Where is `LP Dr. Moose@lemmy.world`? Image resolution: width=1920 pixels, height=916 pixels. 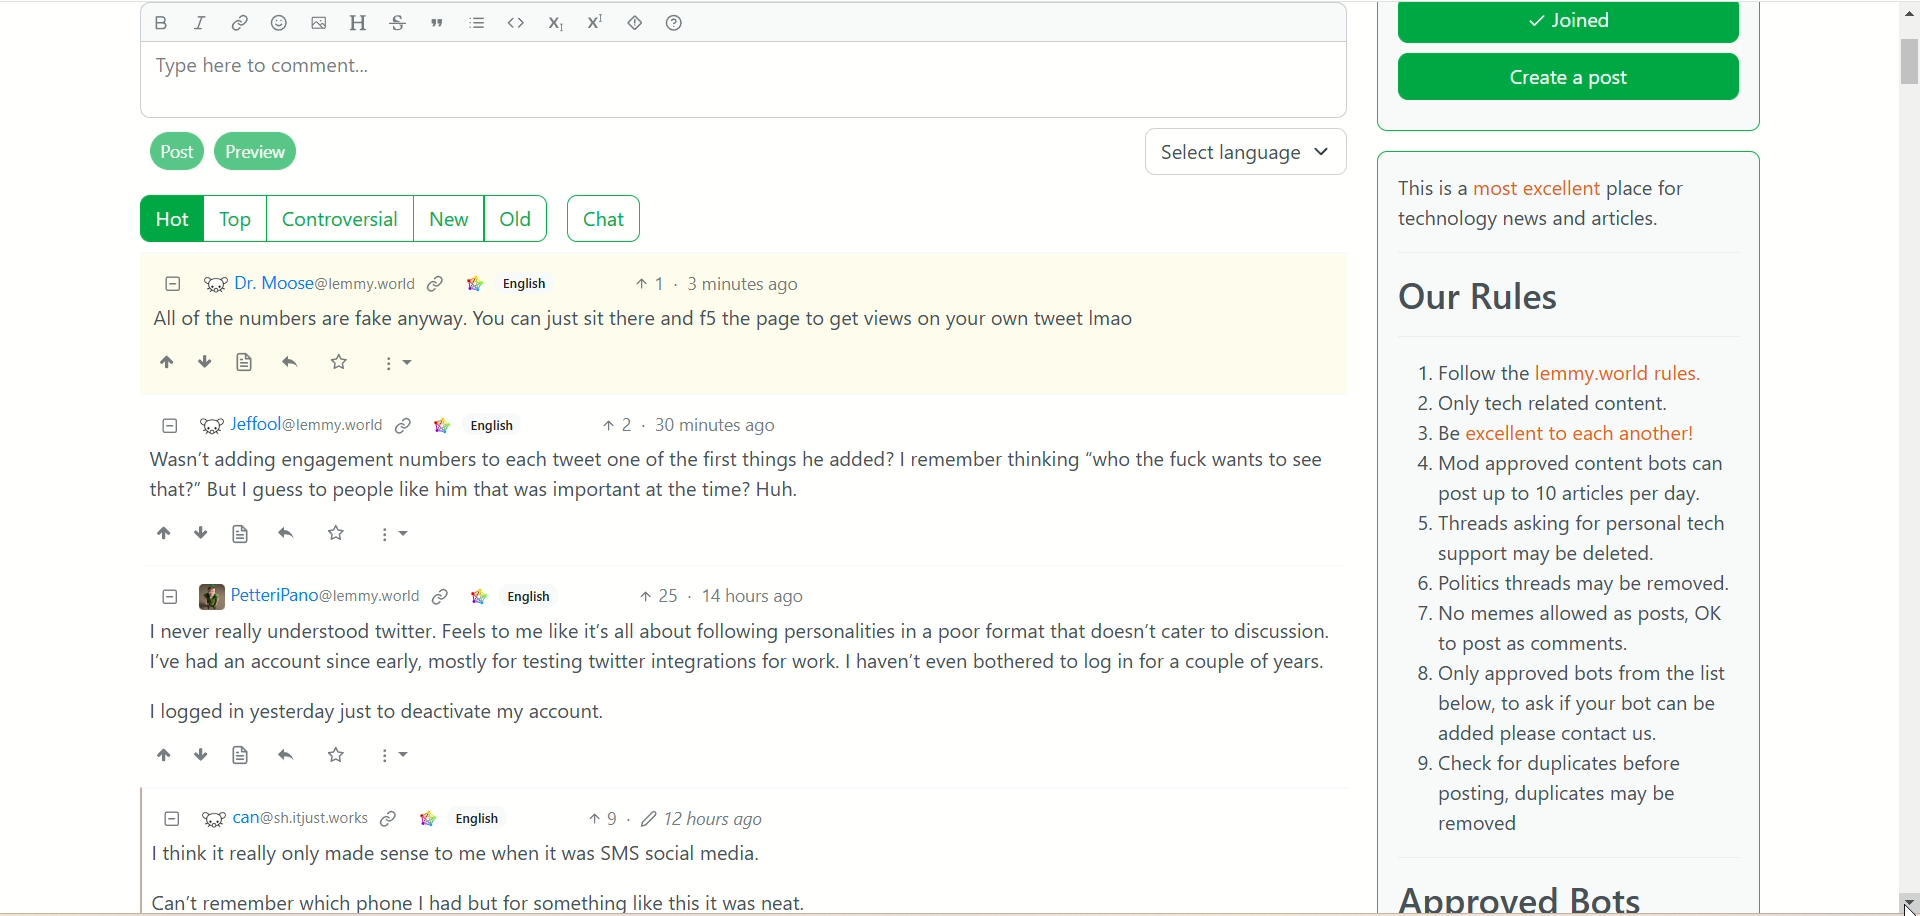
LP Dr. Moose@lemmy.world is located at coordinates (309, 283).